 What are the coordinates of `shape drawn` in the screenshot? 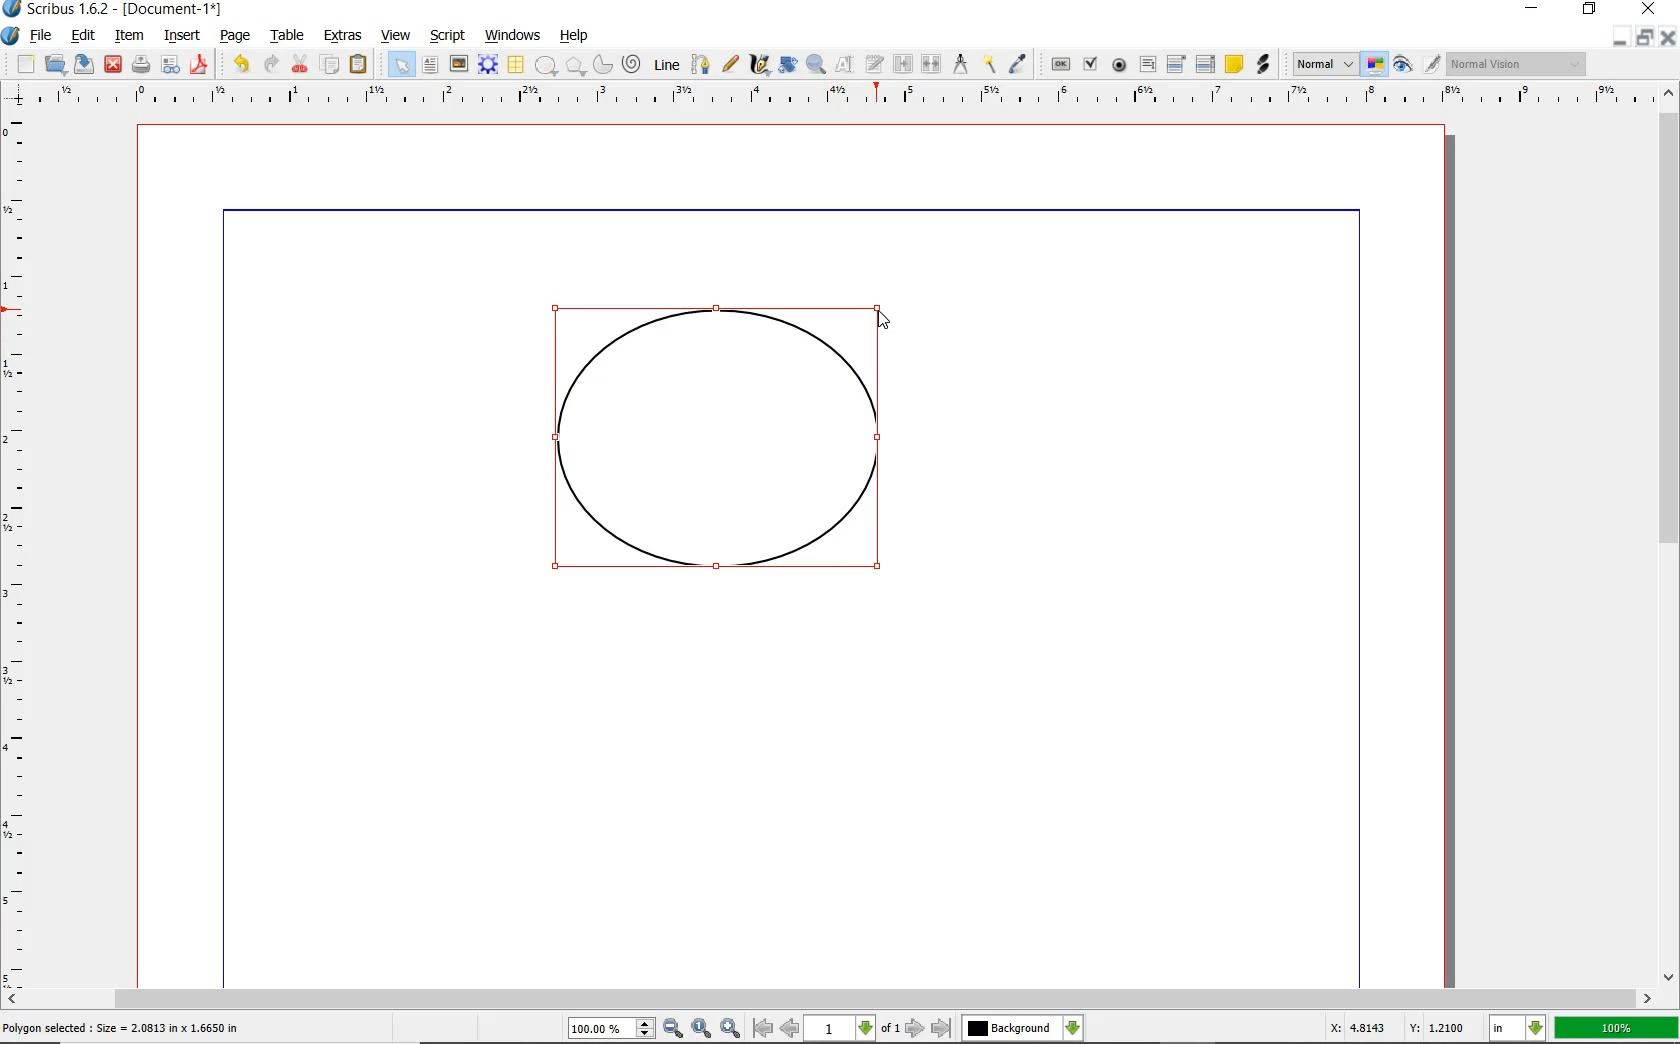 It's located at (721, 450).